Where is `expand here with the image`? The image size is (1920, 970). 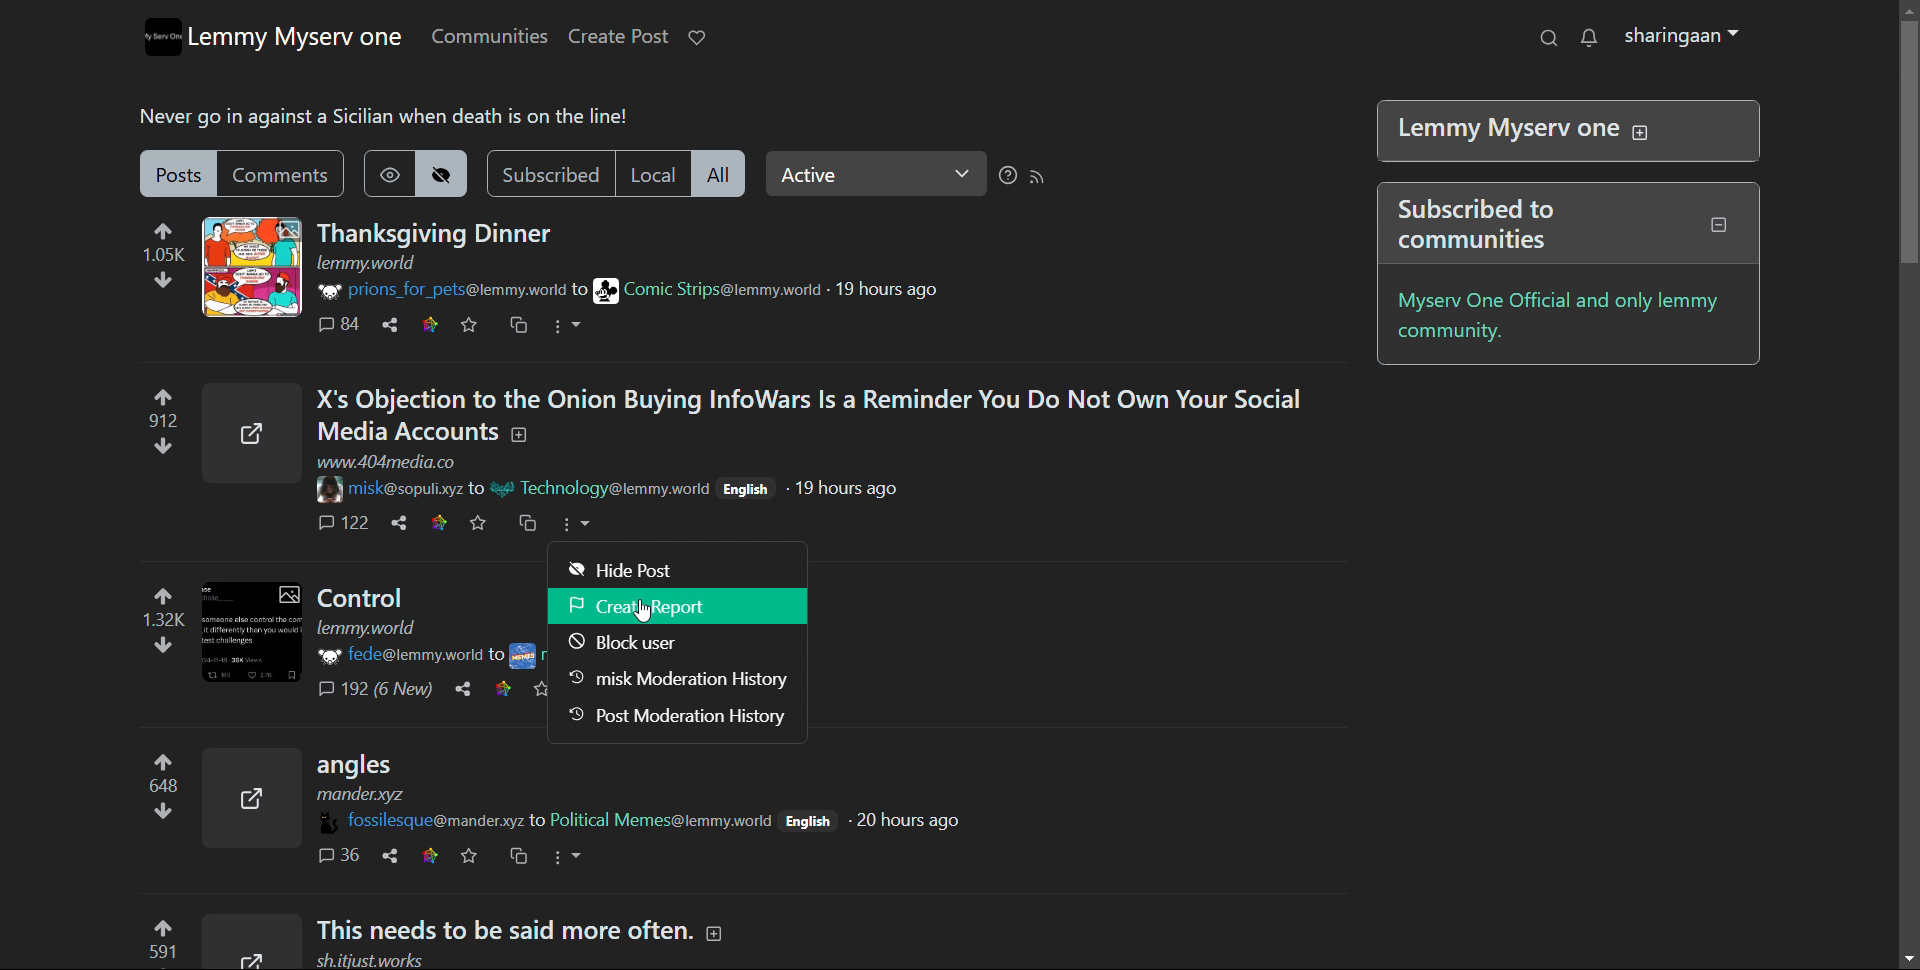
expand here with the image is located at coordinates (251, 267).